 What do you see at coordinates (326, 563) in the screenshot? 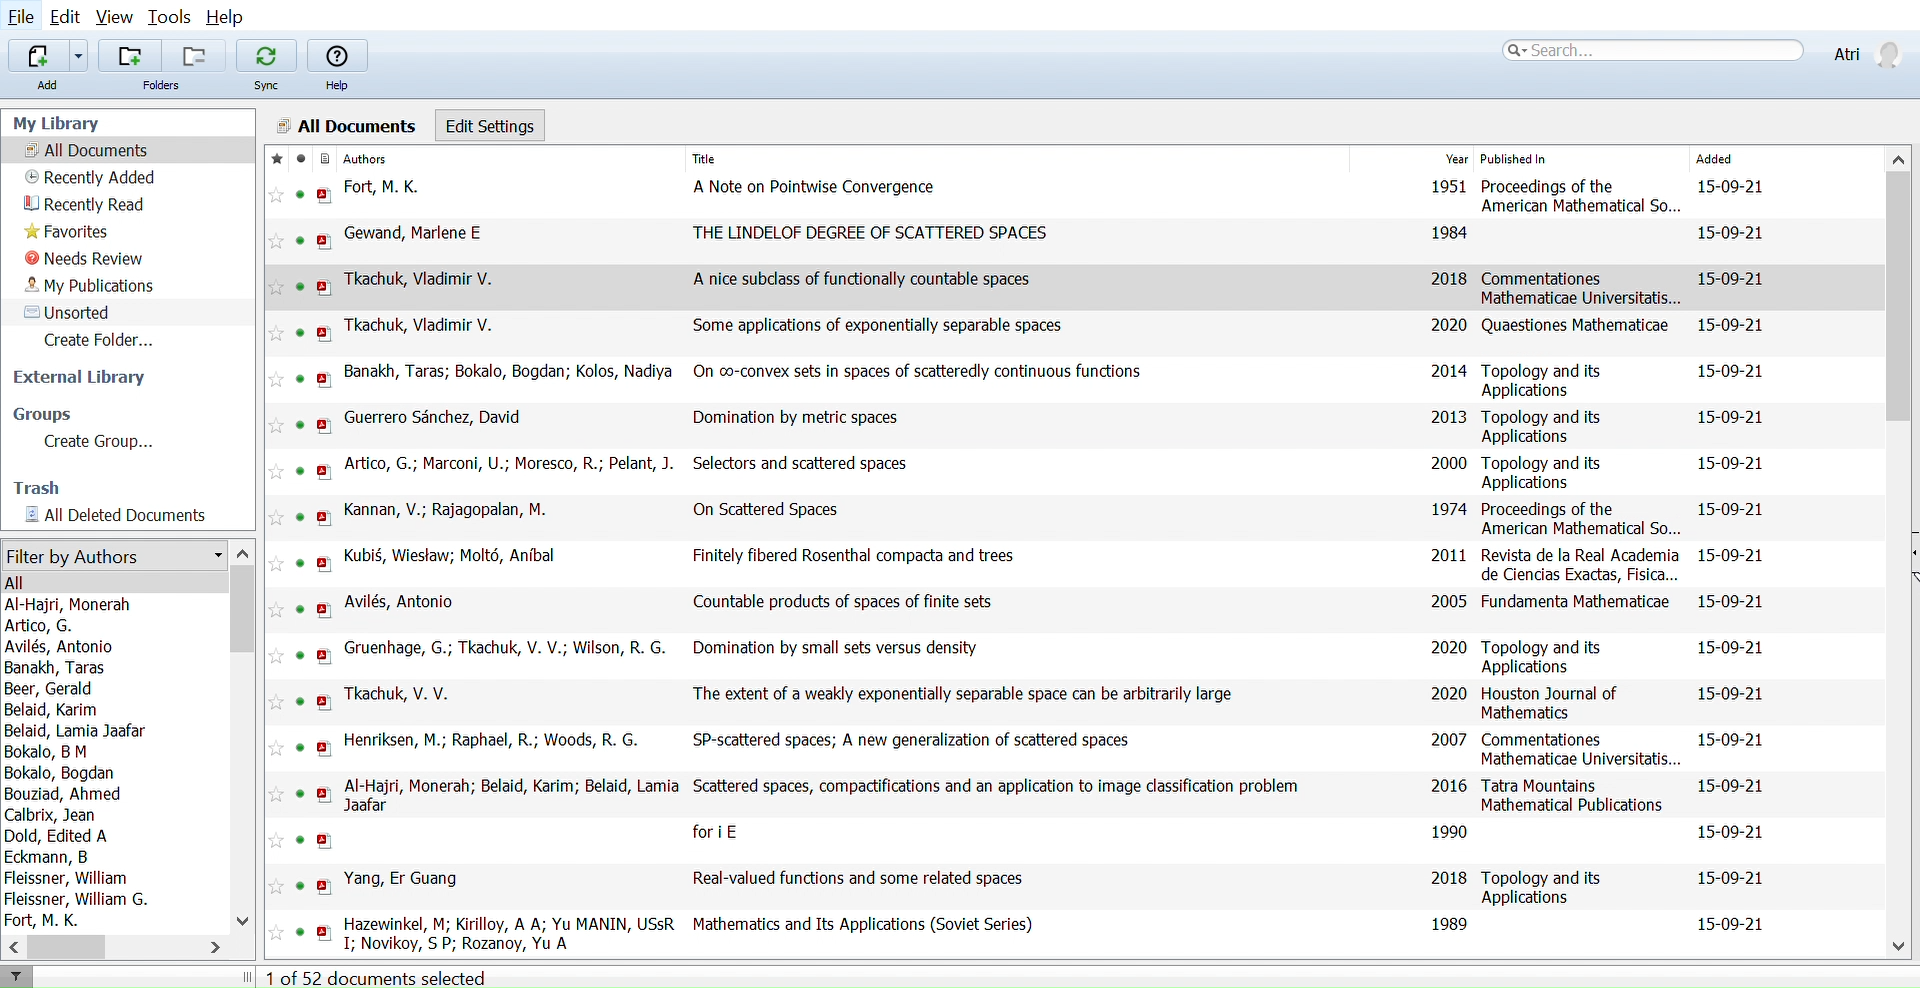
I see `open PDF` at bounding box center [326, 563].